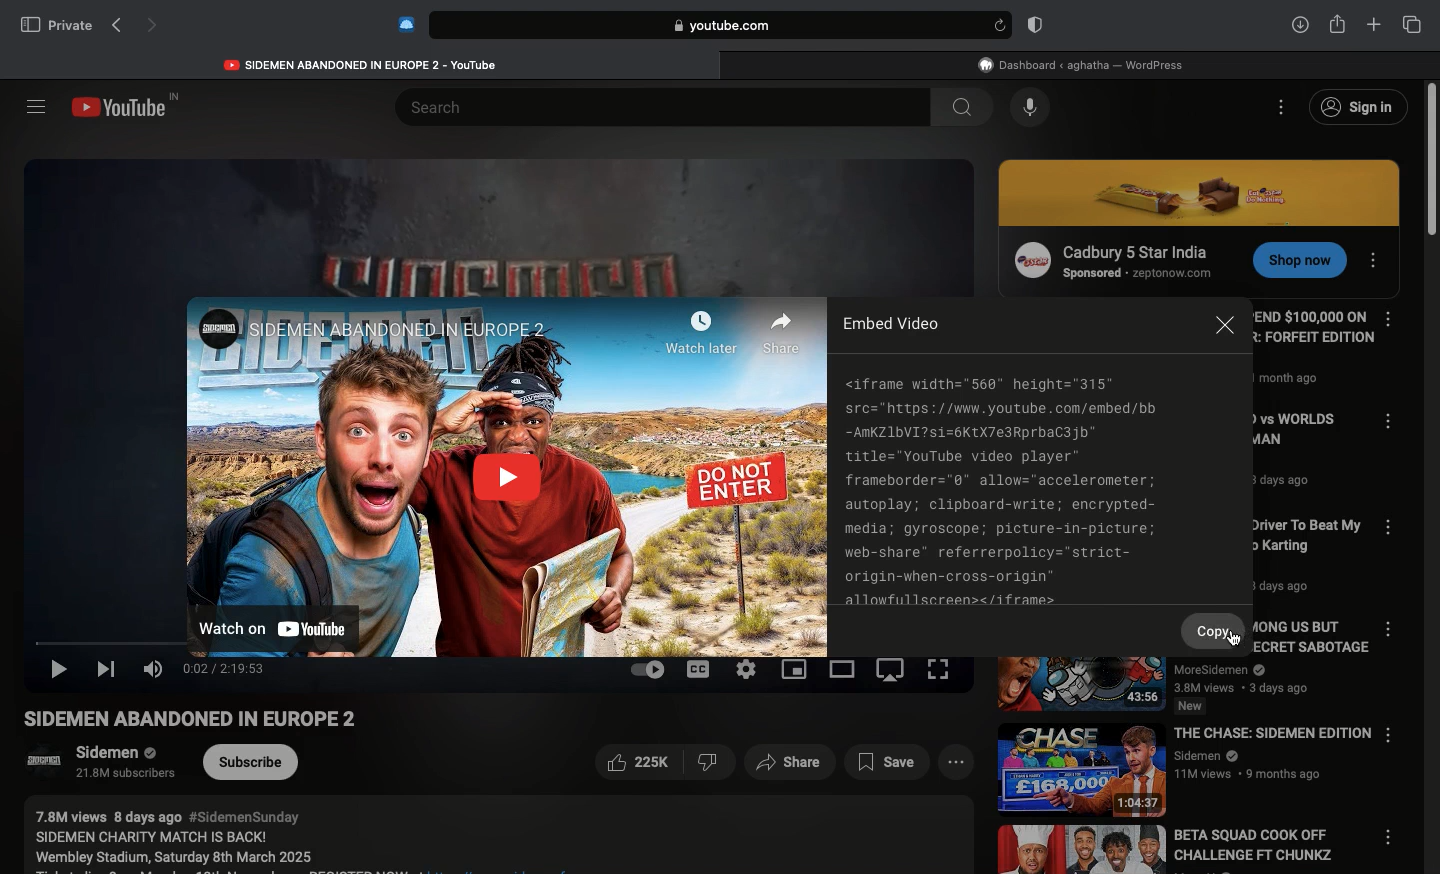 Image resolution: width=1440 pixels, height=874 pixels. What do you see at coordinates (1299, 556) in the screenshot?
I see `Video name` at bounding box center [1299, 556].